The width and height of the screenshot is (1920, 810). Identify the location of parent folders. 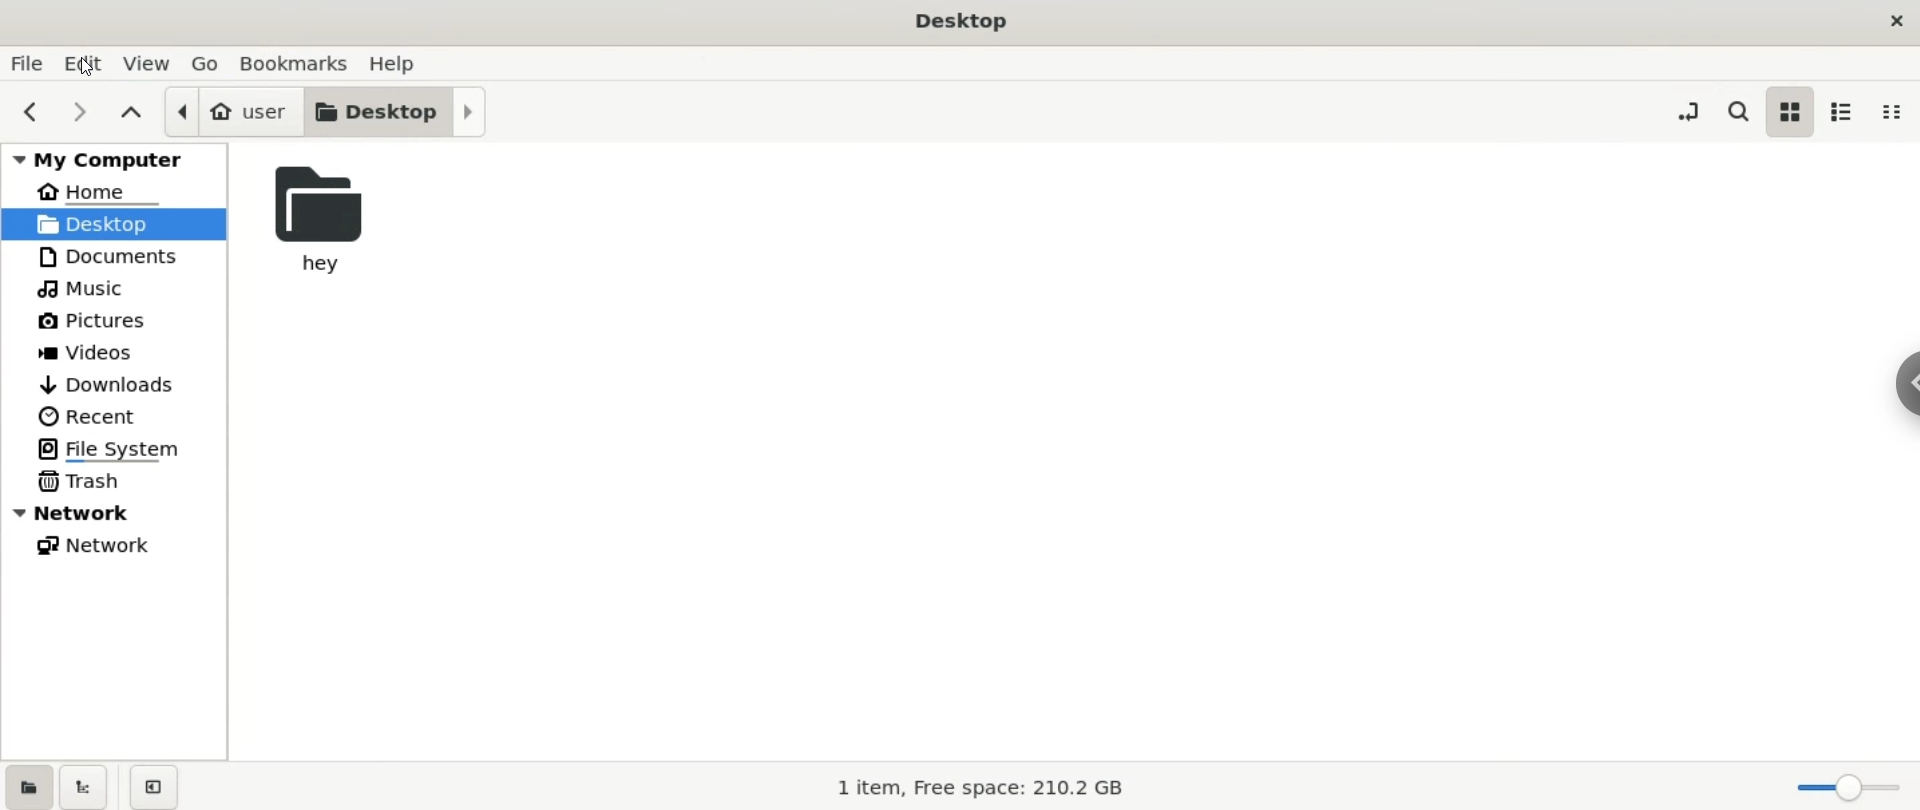
(134, 116).